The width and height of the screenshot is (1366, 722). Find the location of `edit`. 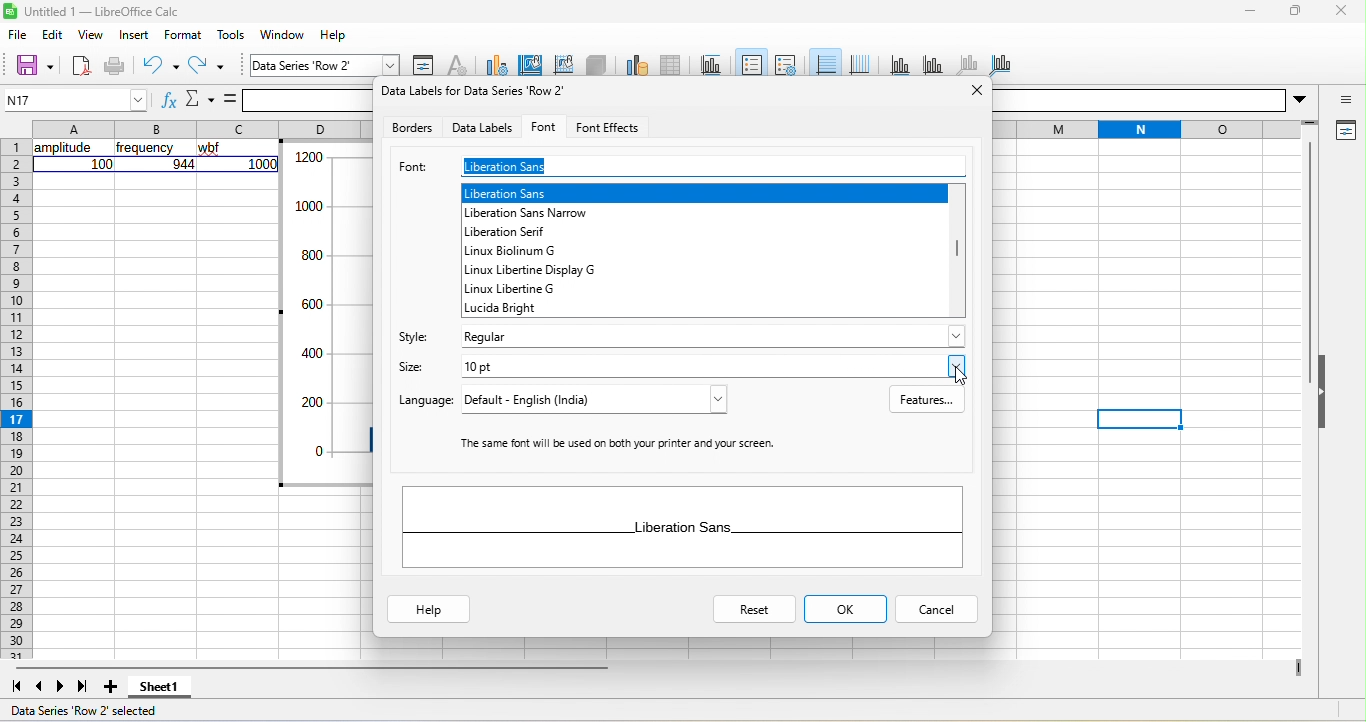

edit is located at coordinates (53, 36).